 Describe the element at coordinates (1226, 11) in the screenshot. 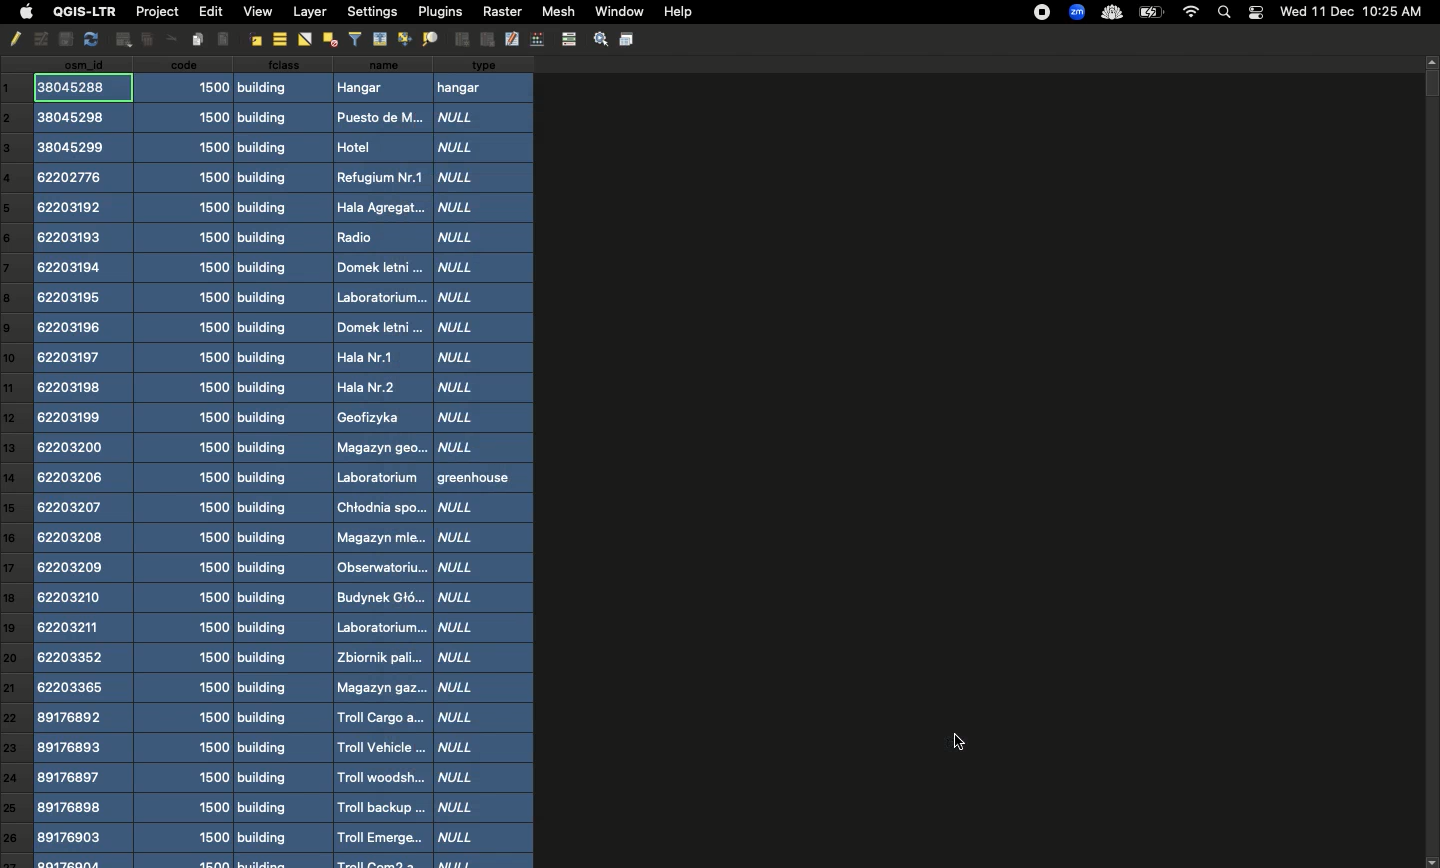

I see `Search` at that location.